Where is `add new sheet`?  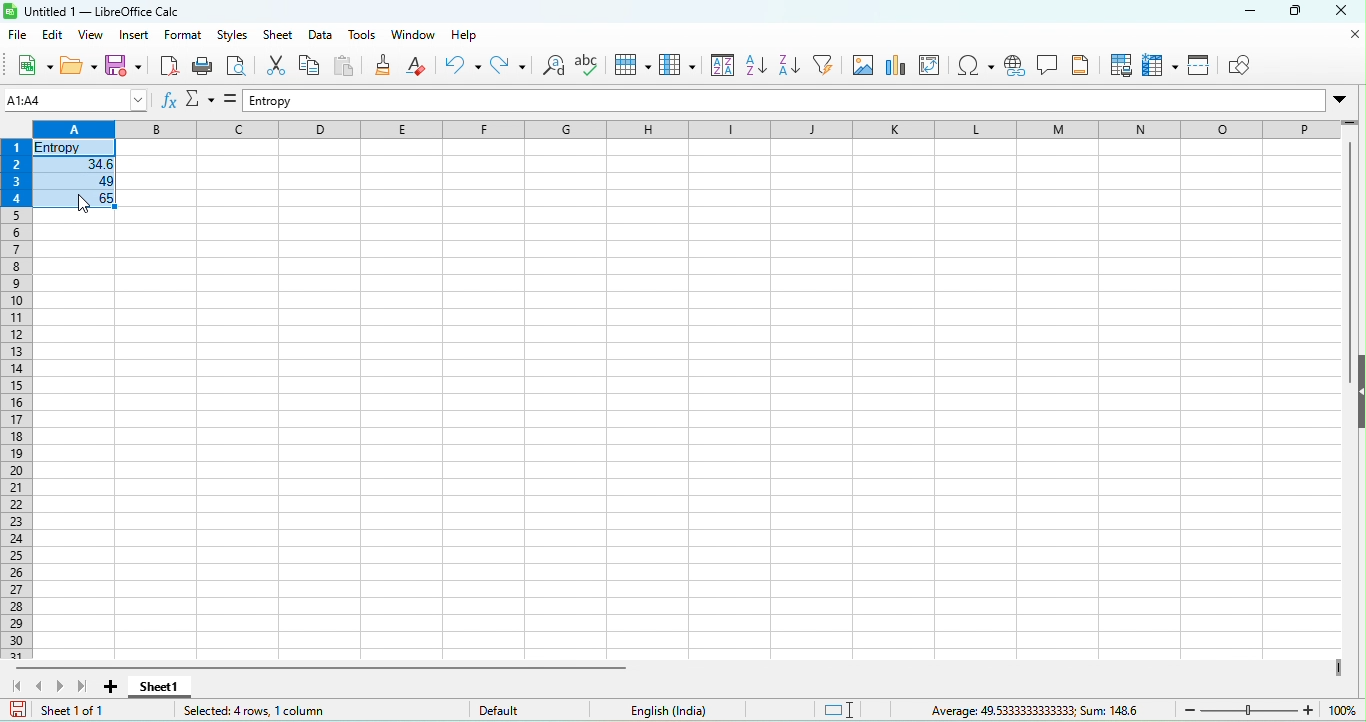 add new sheet is located at coordinates (111, 687).